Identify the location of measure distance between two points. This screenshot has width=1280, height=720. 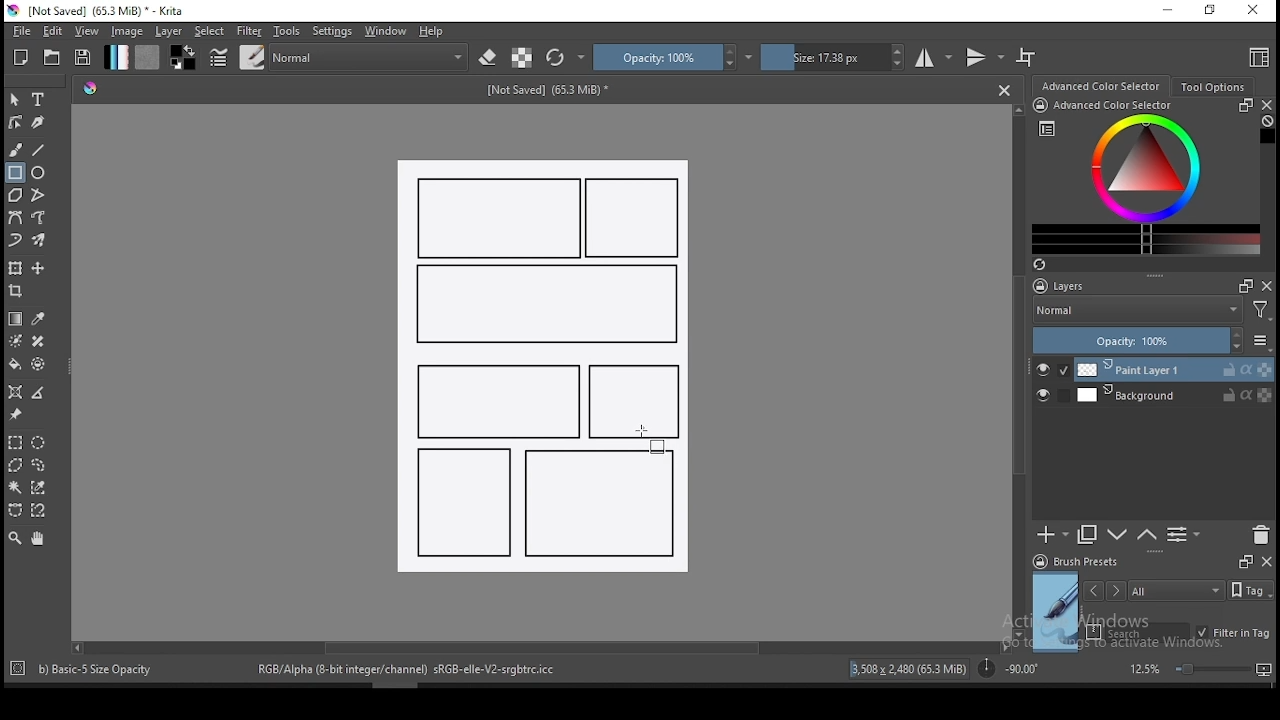
(39, 394).